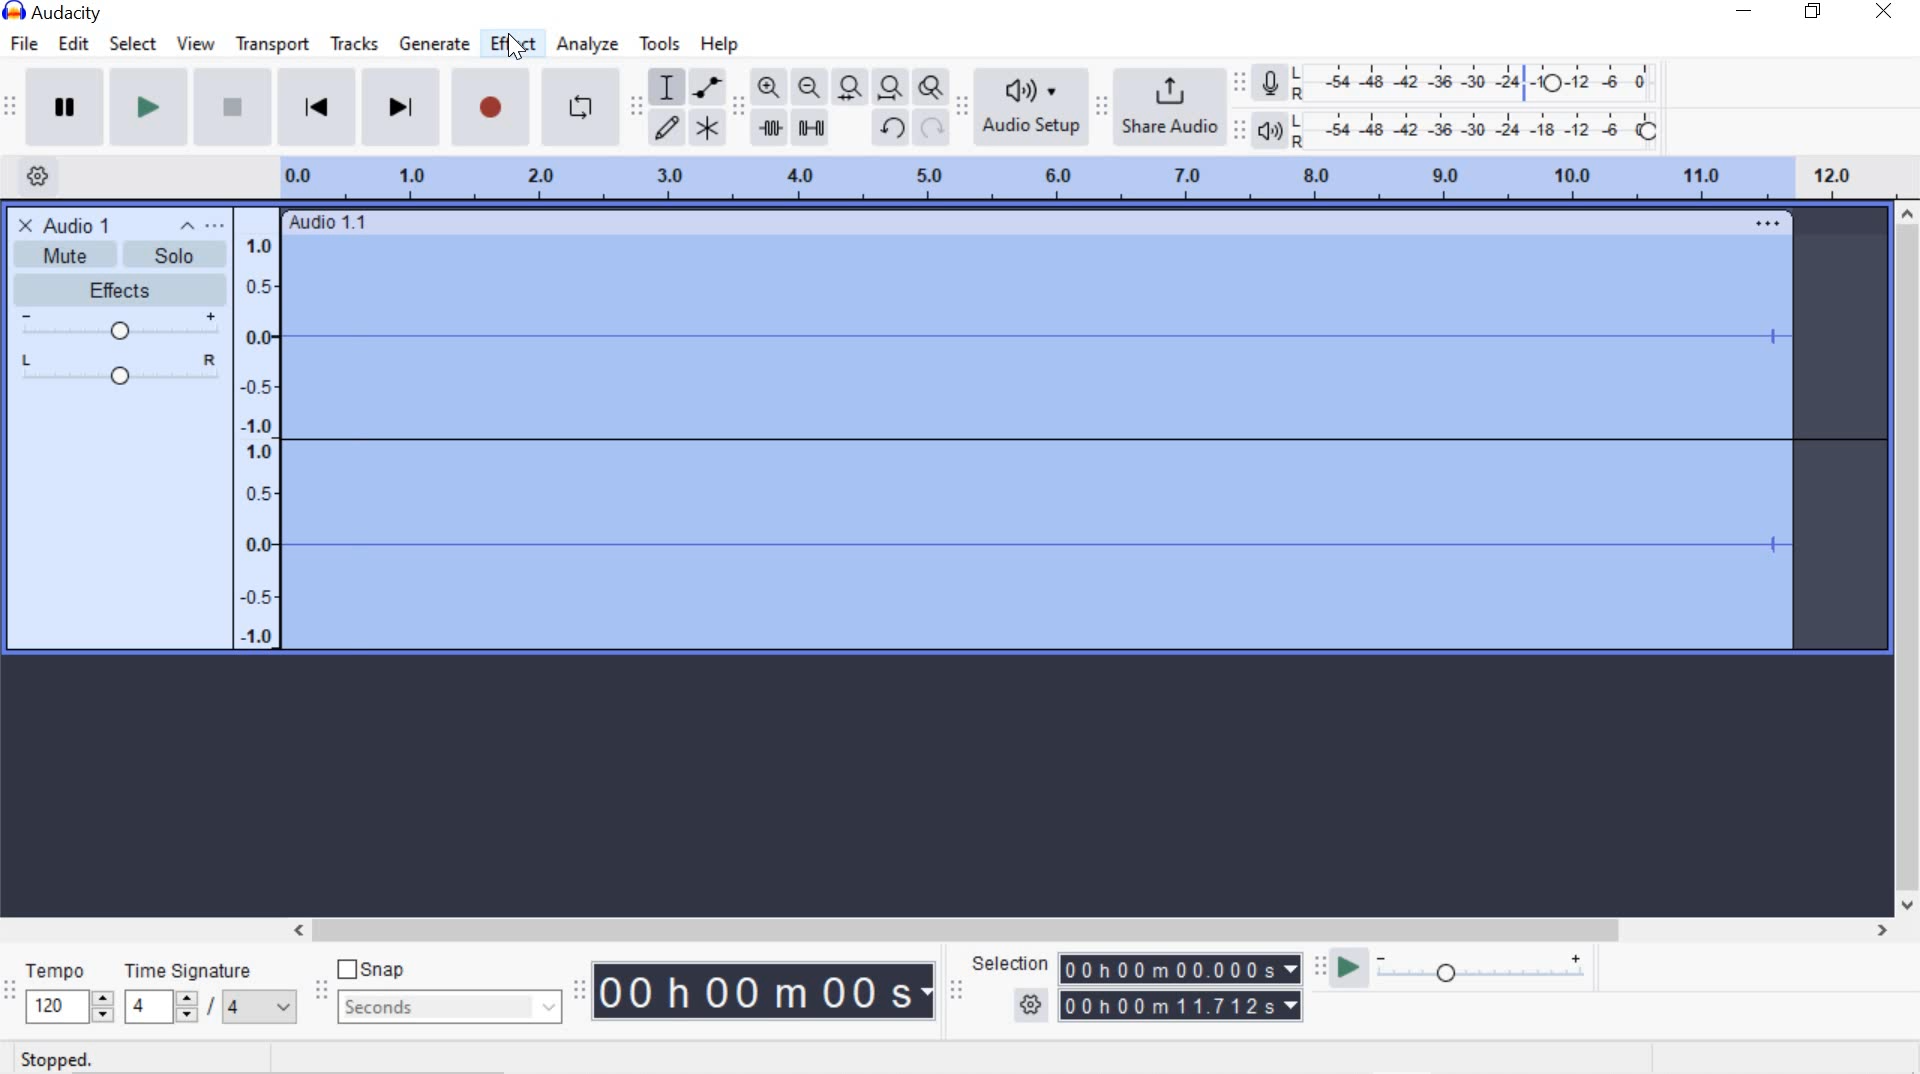 The width and height of the screenshot is (1920, 1074). I want to click on Audio setup toolbar, so click(962, 108).